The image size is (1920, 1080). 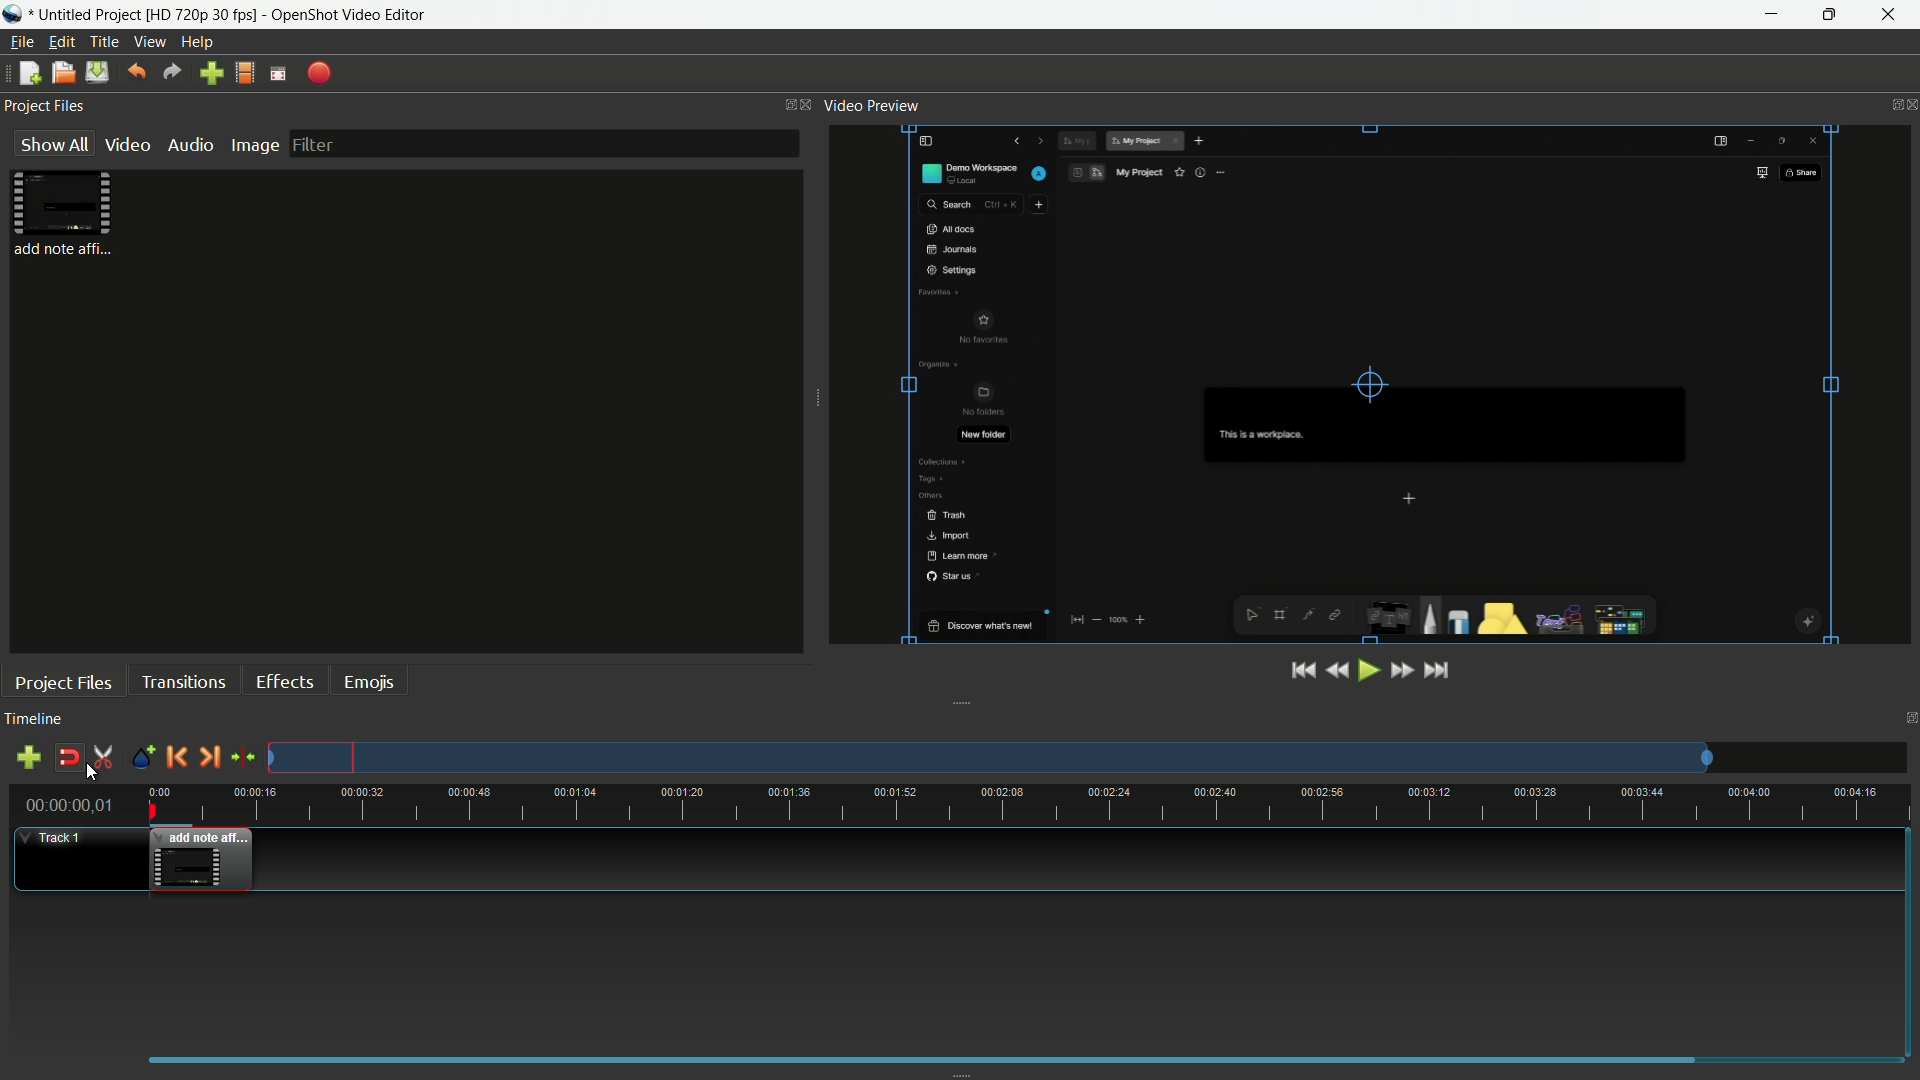 What do you see at coordinates (148, 42) in the screenshot?
I see `view menu` at bounding box center [148, 42].